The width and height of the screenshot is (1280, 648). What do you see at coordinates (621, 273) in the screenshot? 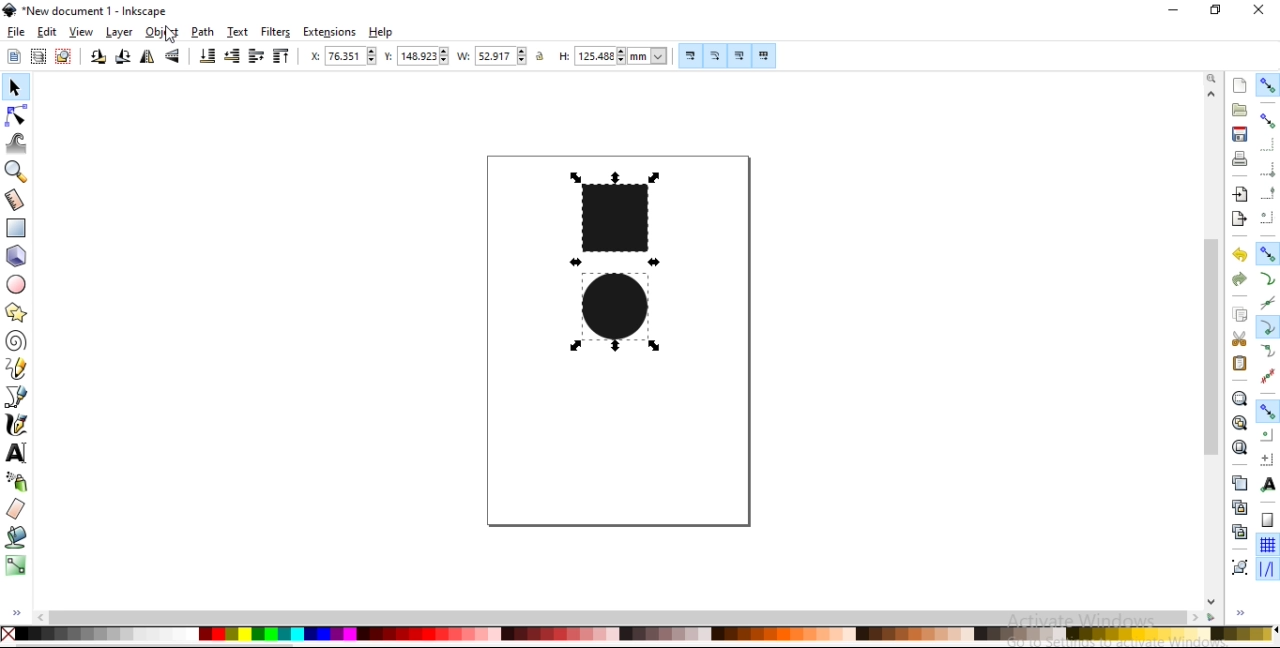
I see `image` at bounding box center [621, 273].